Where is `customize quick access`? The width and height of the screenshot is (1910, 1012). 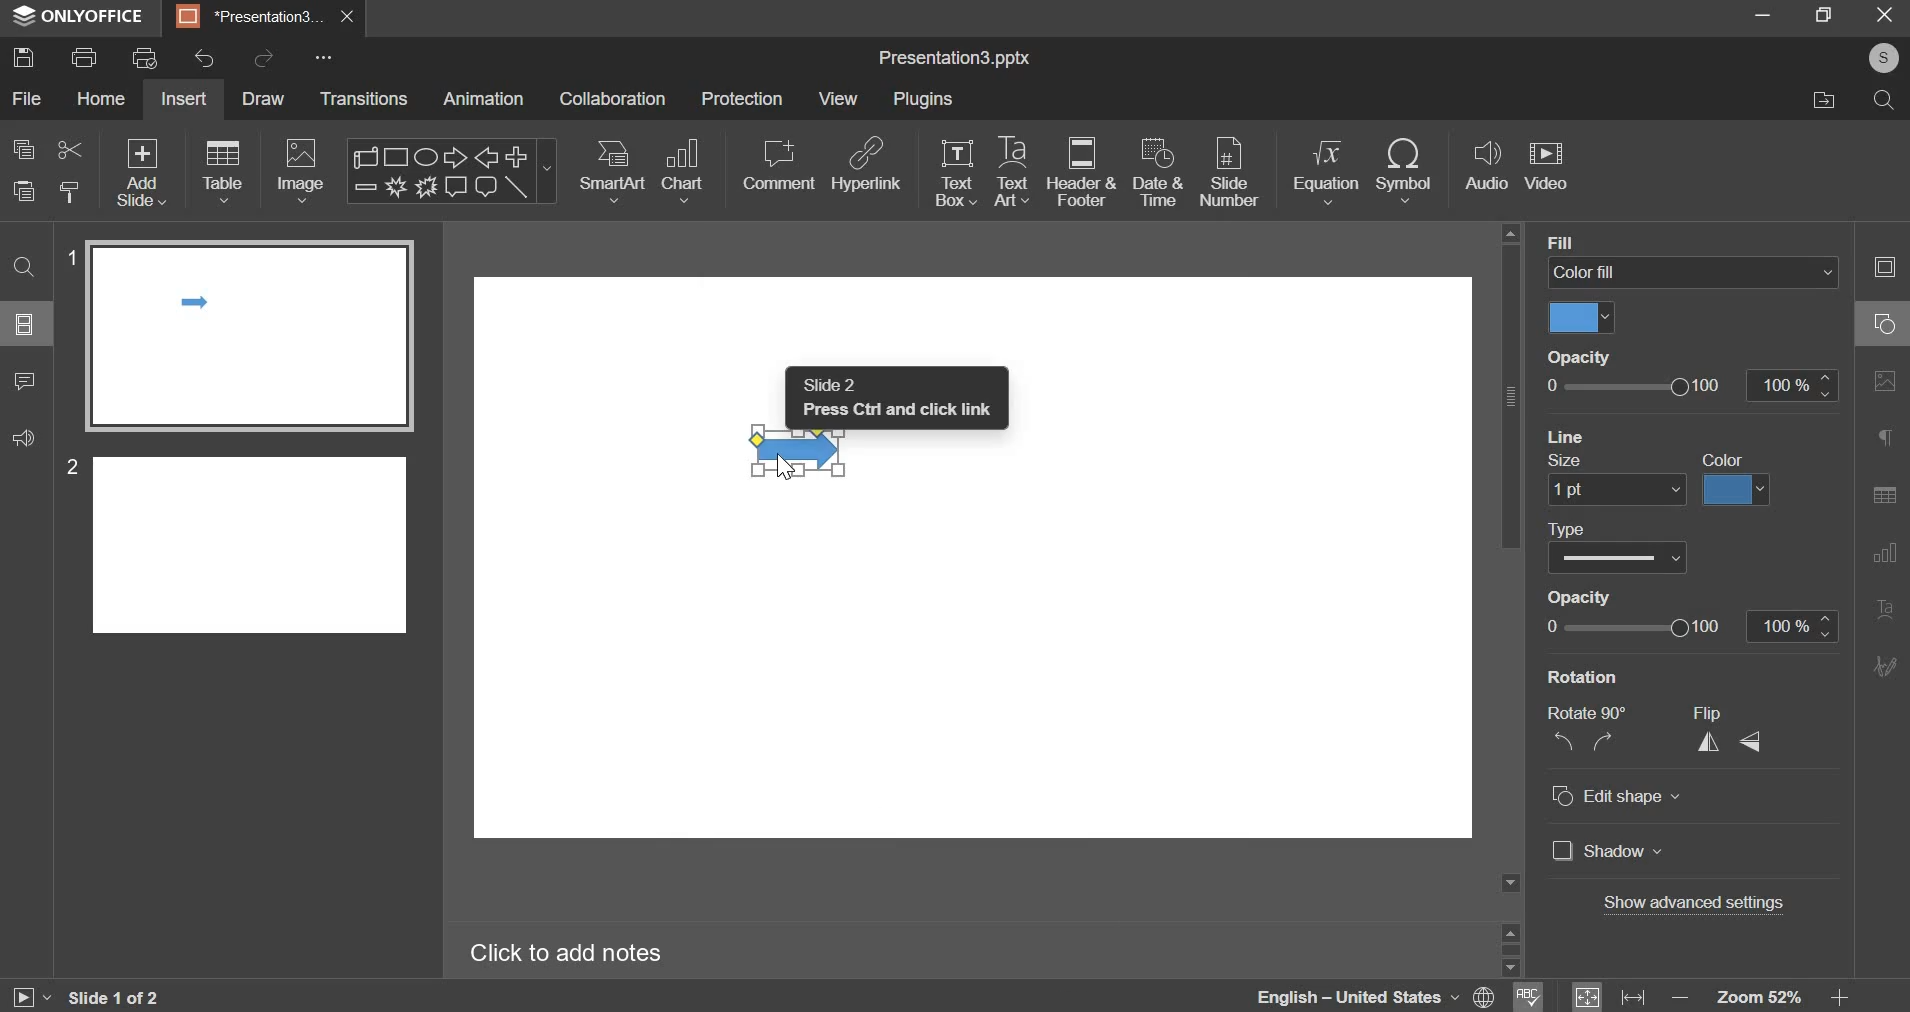
customize quick access is located at coordinates (324, 57).